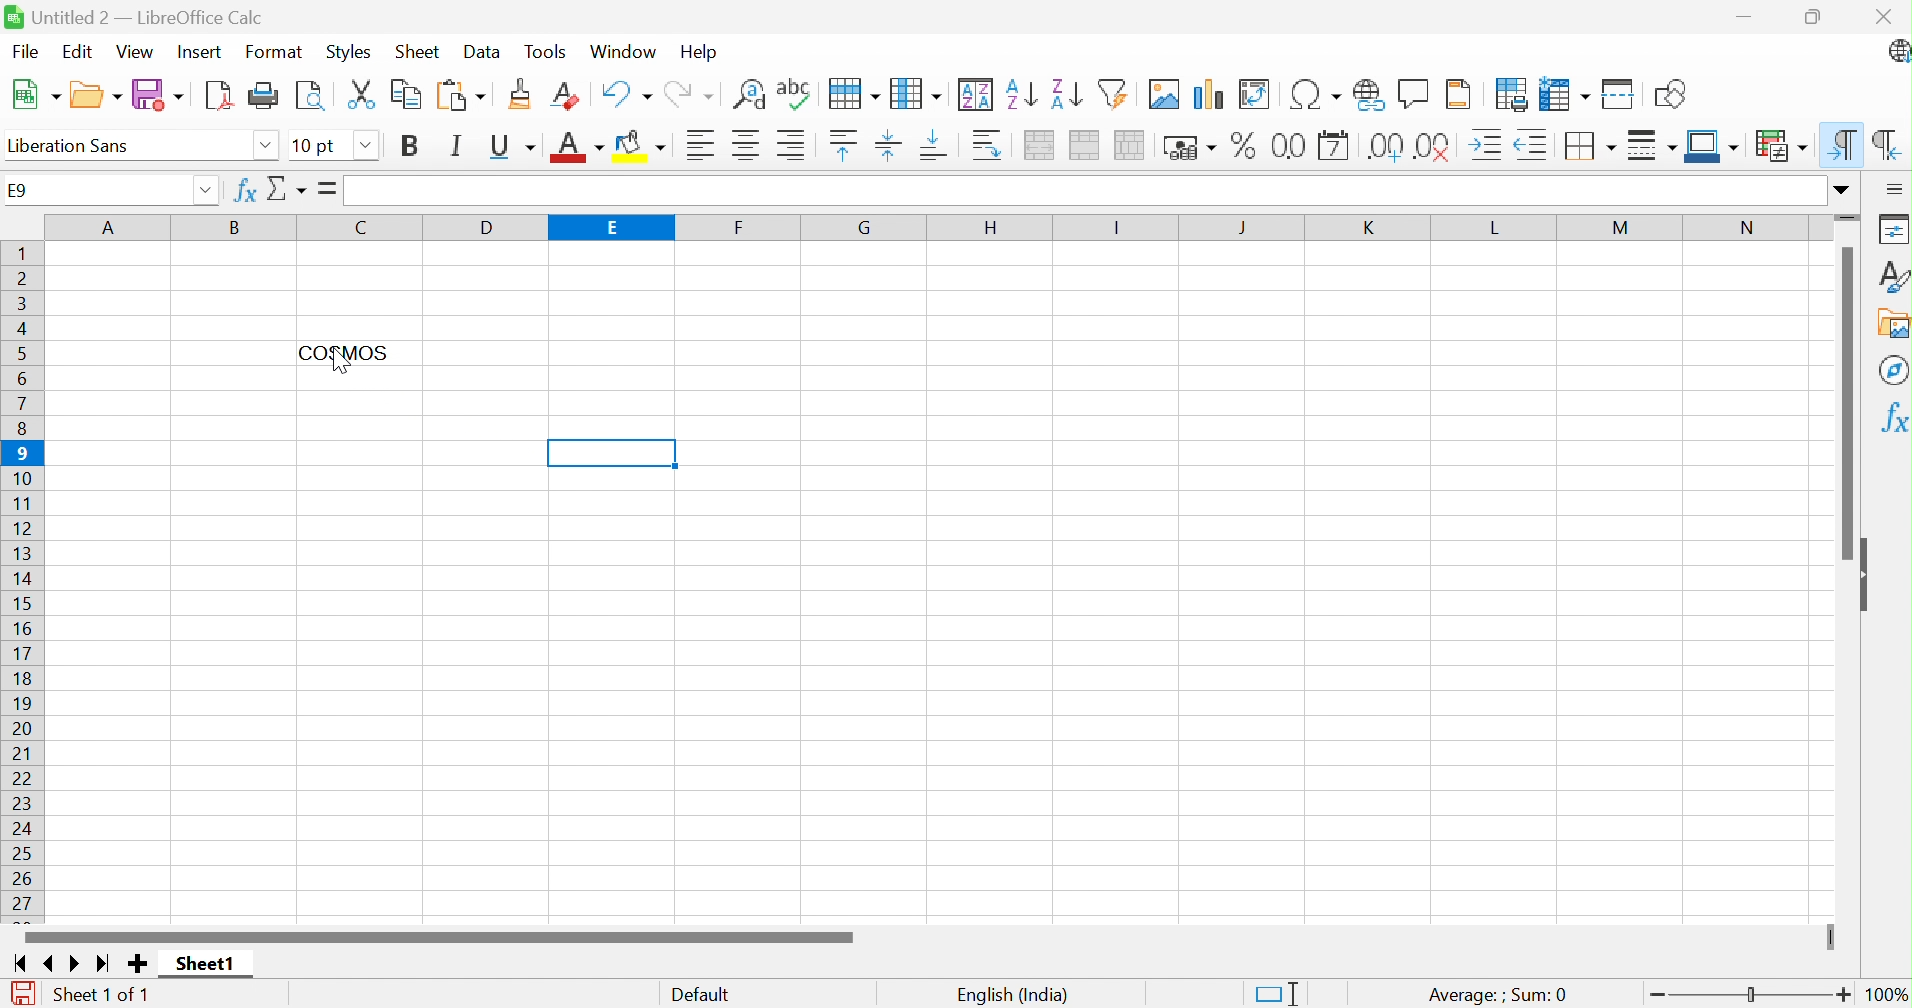 The width and height of the screenshot is (1912, 1008). I want to click on Selected Cell, so click(612, 454).